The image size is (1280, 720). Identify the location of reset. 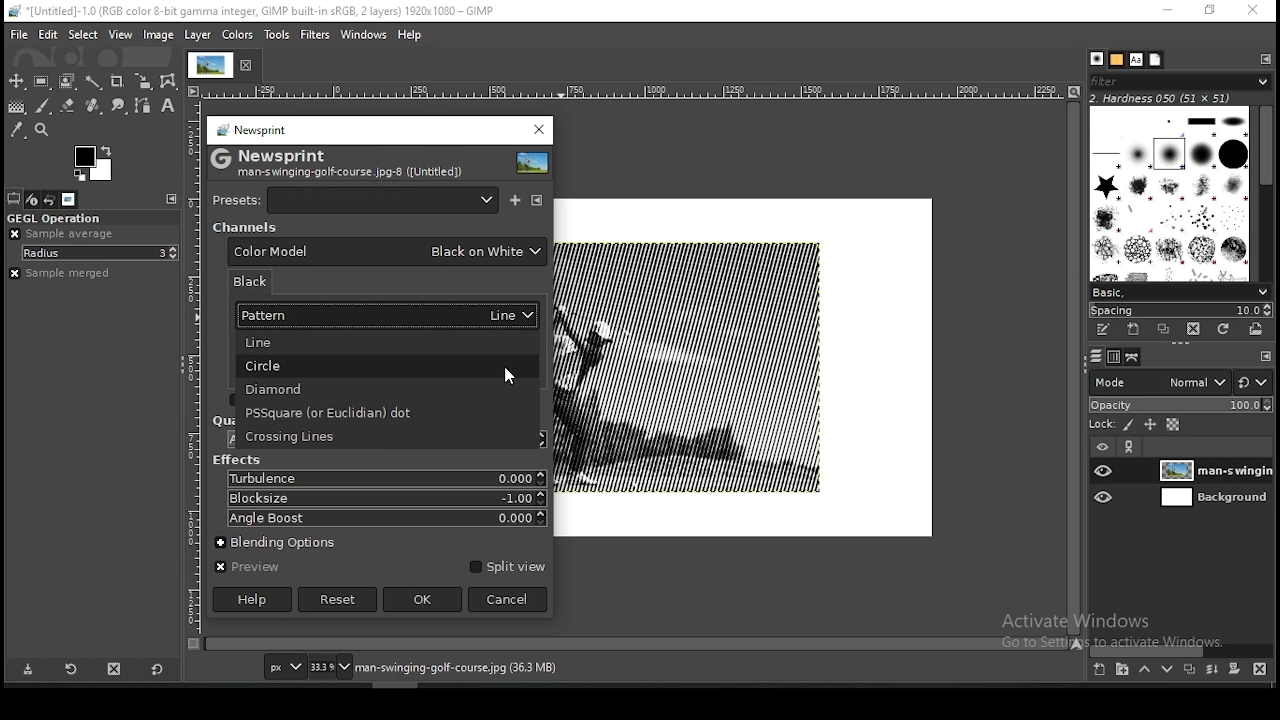
(1255, 378).